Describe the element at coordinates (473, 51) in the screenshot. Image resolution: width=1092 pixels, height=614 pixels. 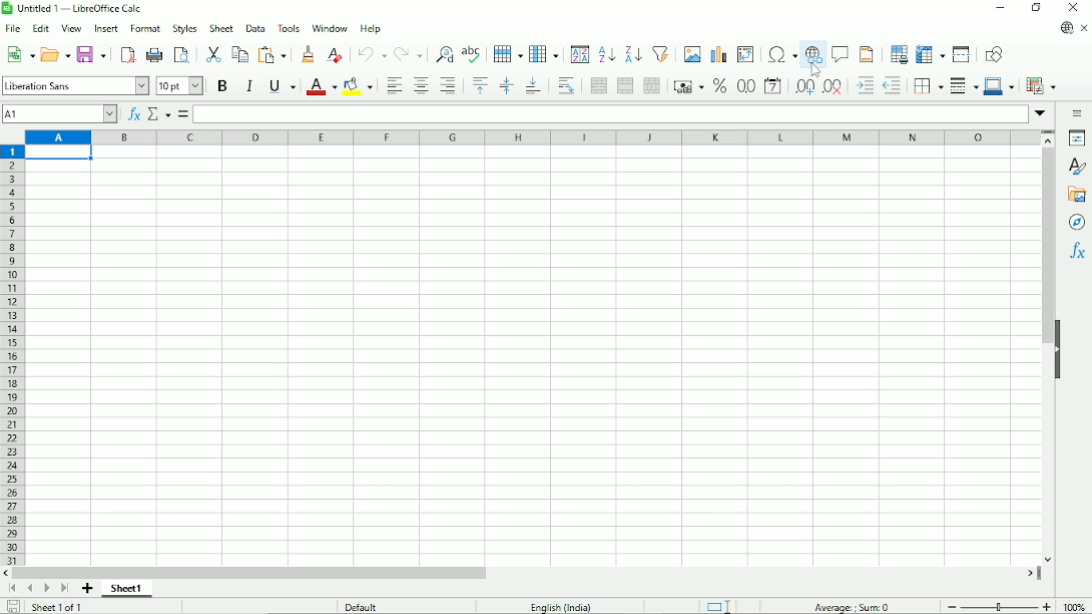
I see `Spell check` at that location.